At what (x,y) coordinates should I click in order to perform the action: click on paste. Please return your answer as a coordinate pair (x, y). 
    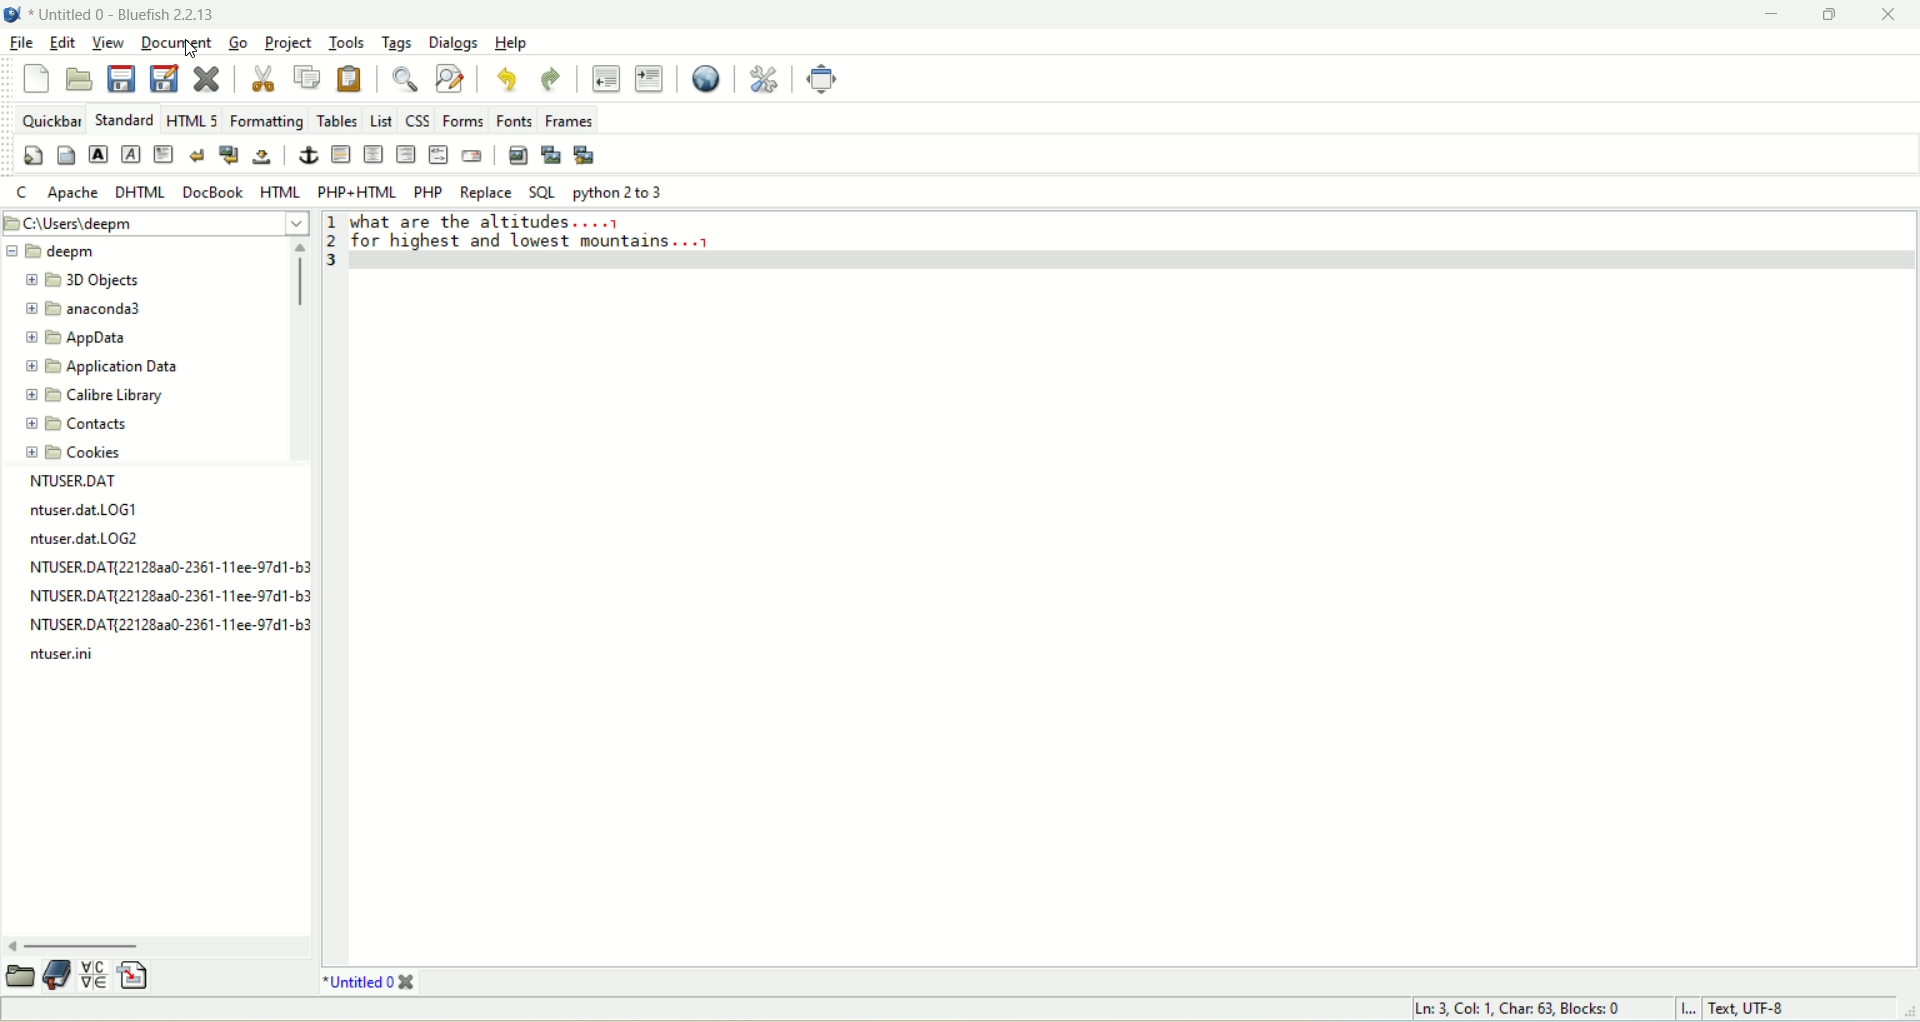
    Looking at the image, I should click on (350, 78).